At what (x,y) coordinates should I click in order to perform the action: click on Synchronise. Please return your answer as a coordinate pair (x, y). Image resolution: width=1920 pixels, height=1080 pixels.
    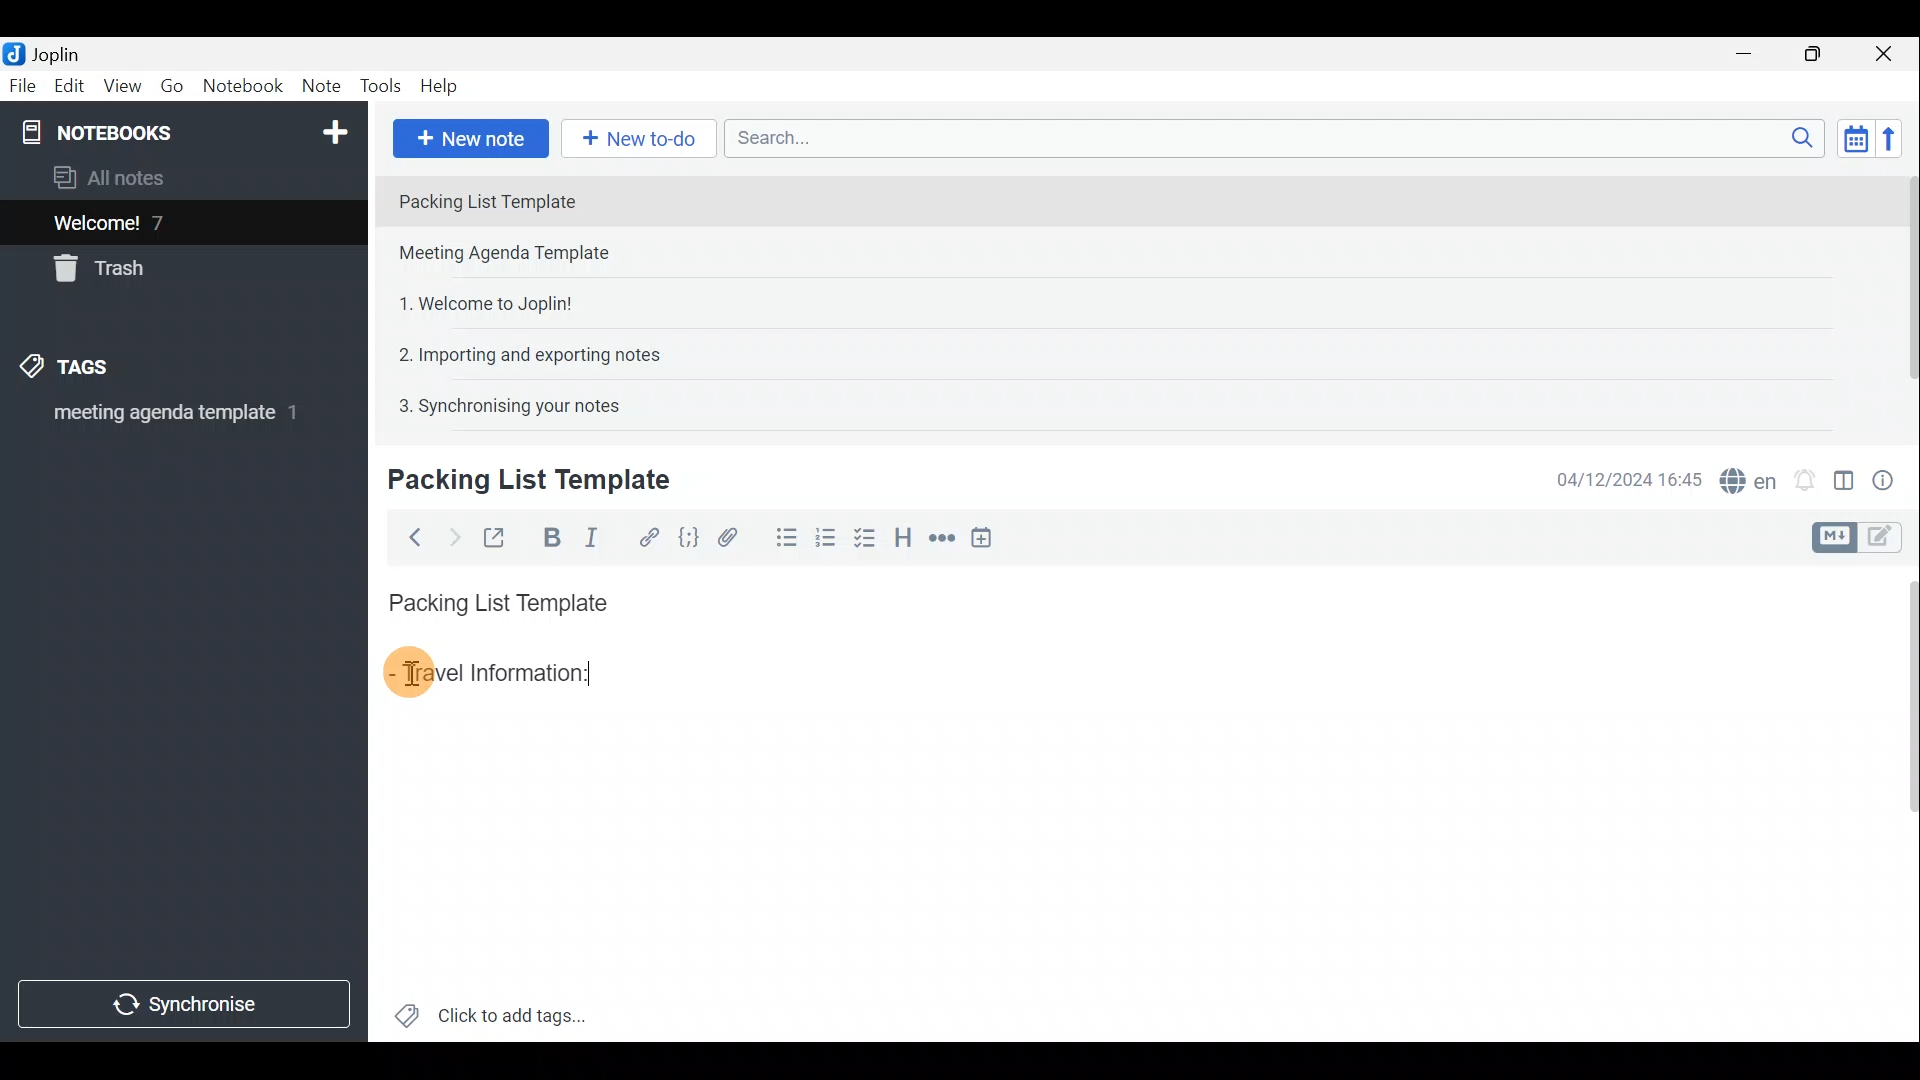
    Looking at the image, I should click on (187, 1007).